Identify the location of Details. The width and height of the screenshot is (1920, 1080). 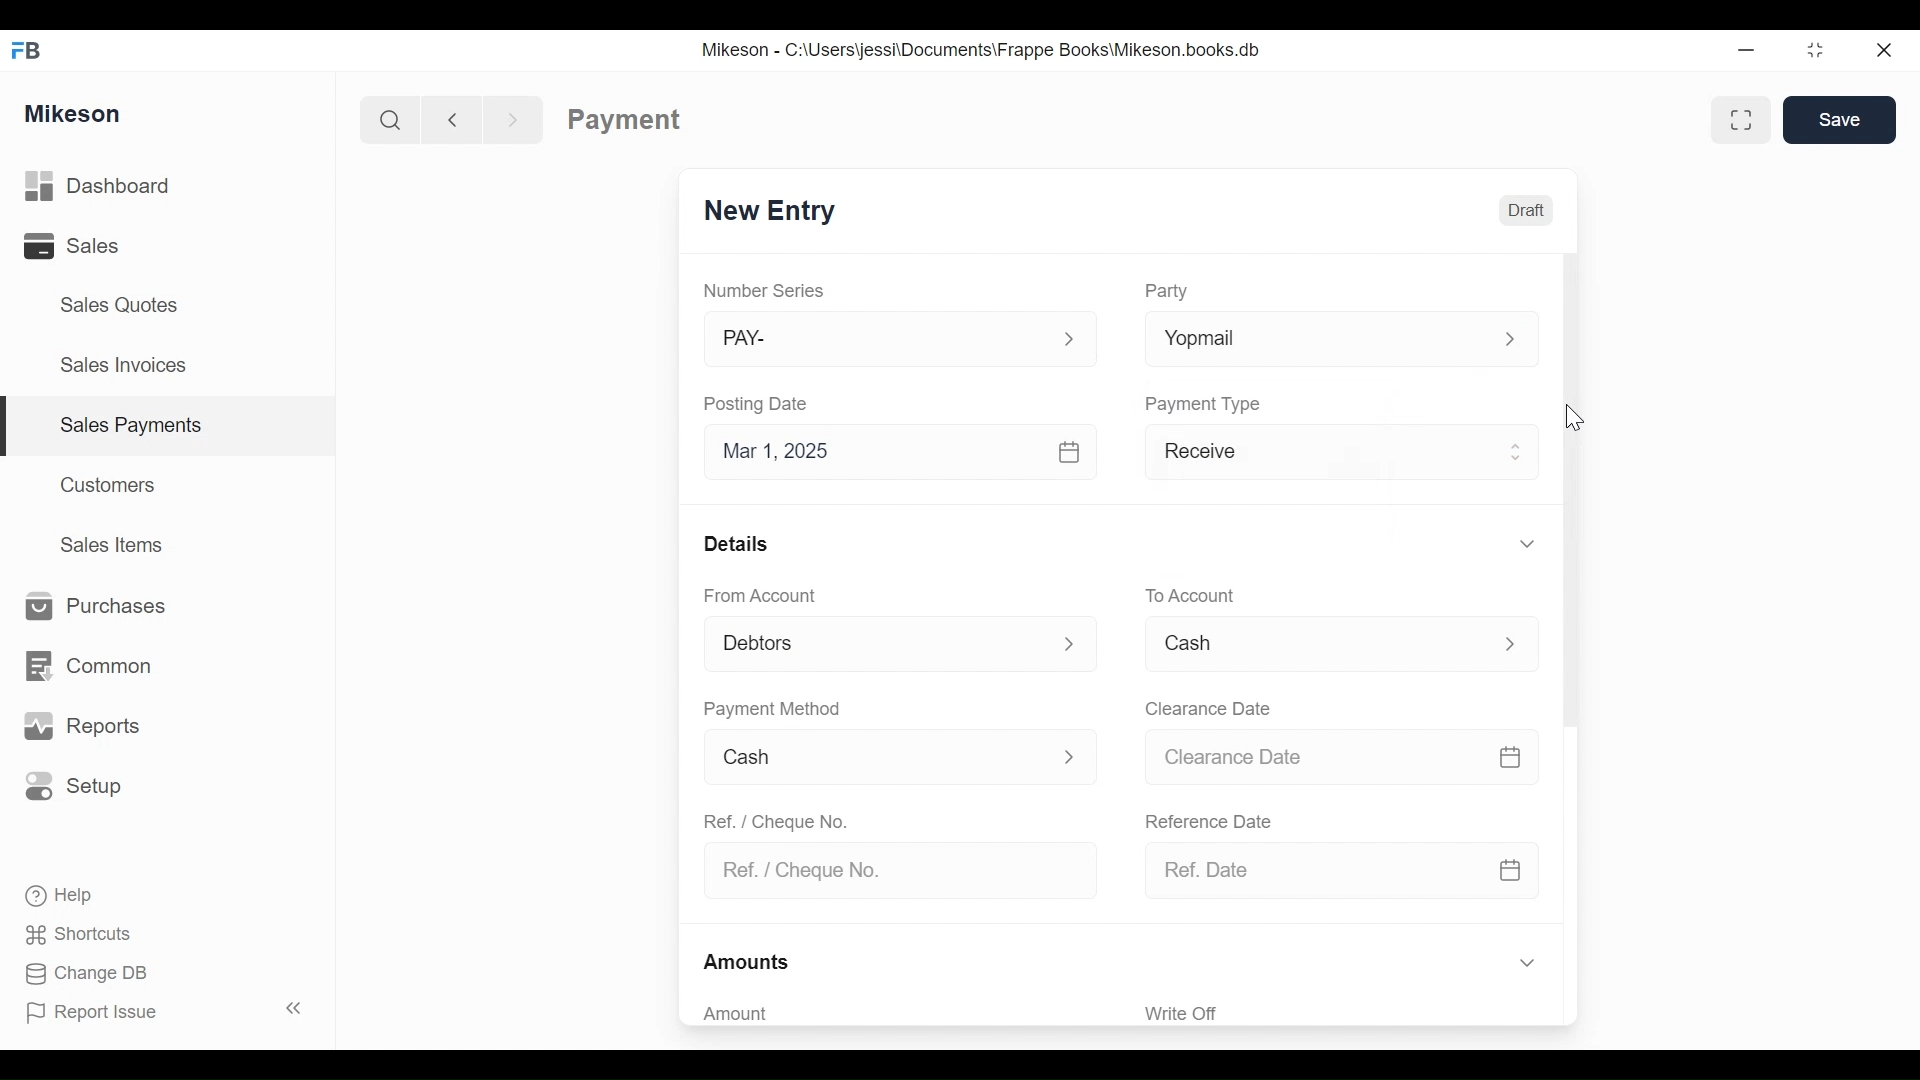
(740, 544).